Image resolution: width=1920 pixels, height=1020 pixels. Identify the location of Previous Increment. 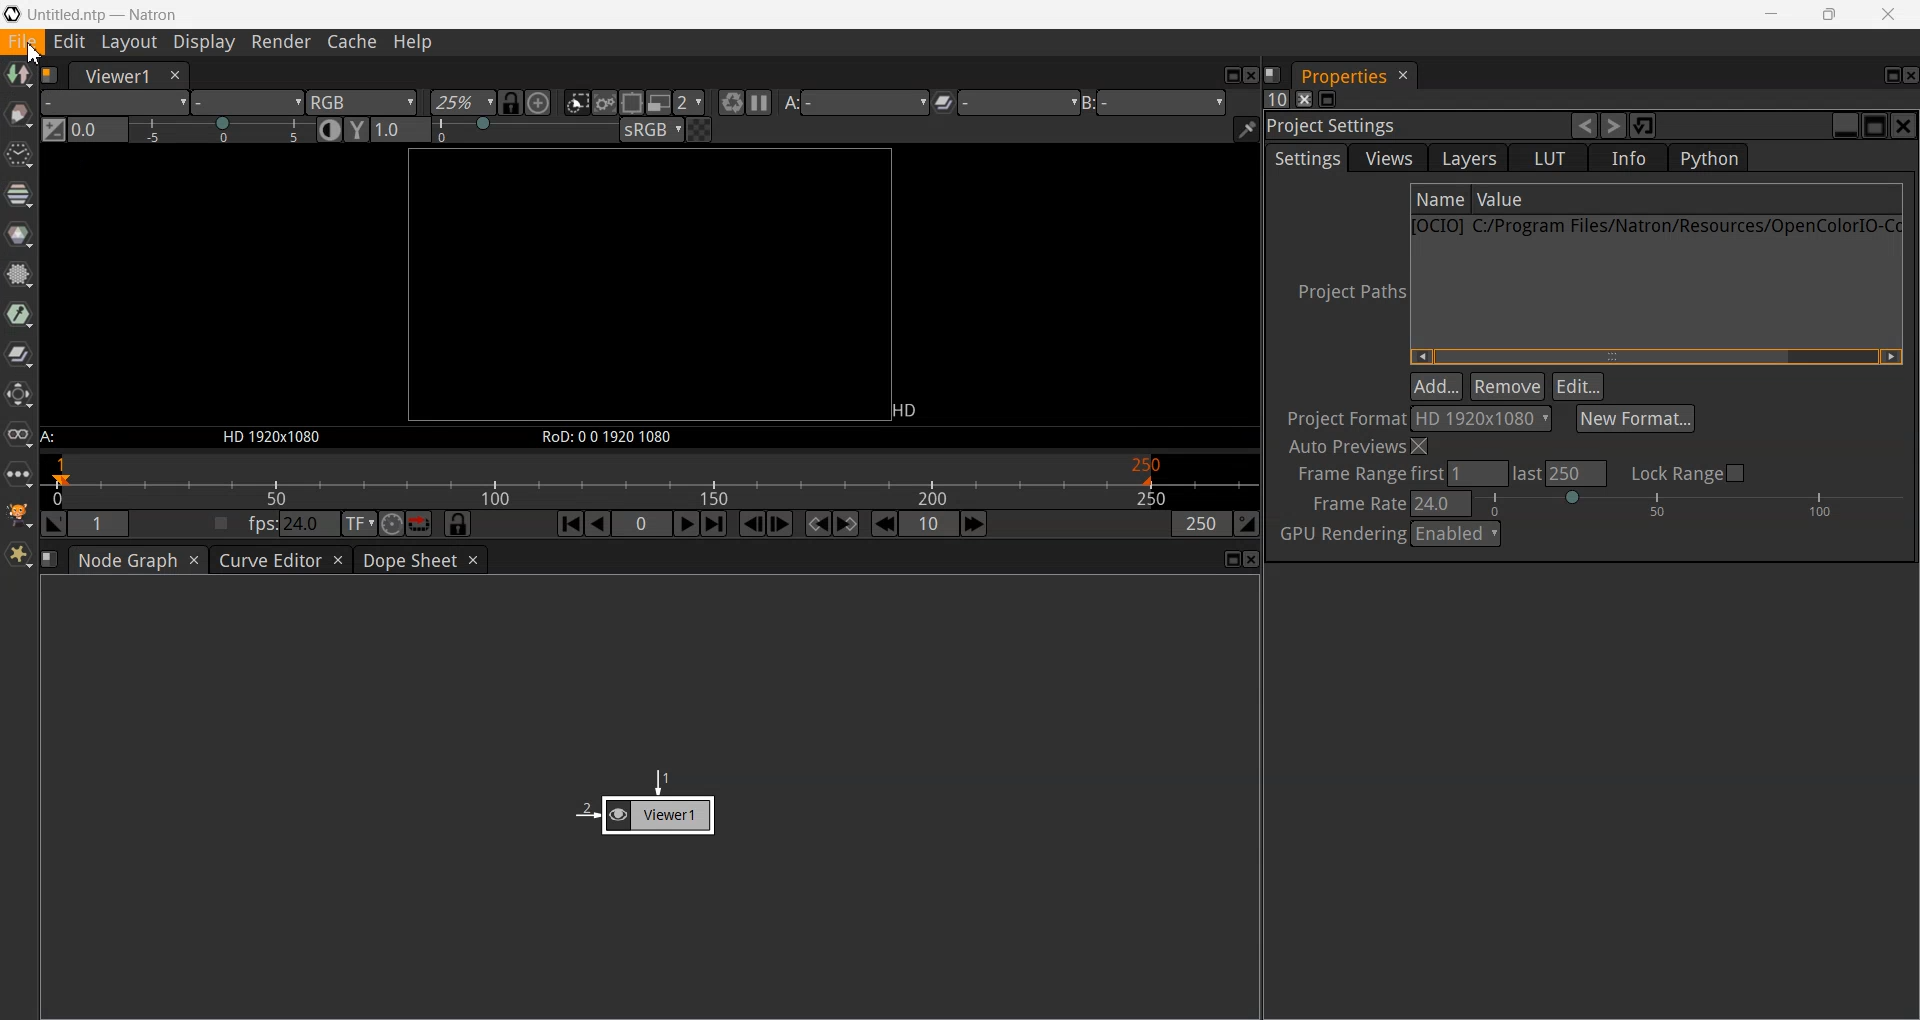
(884, 523).